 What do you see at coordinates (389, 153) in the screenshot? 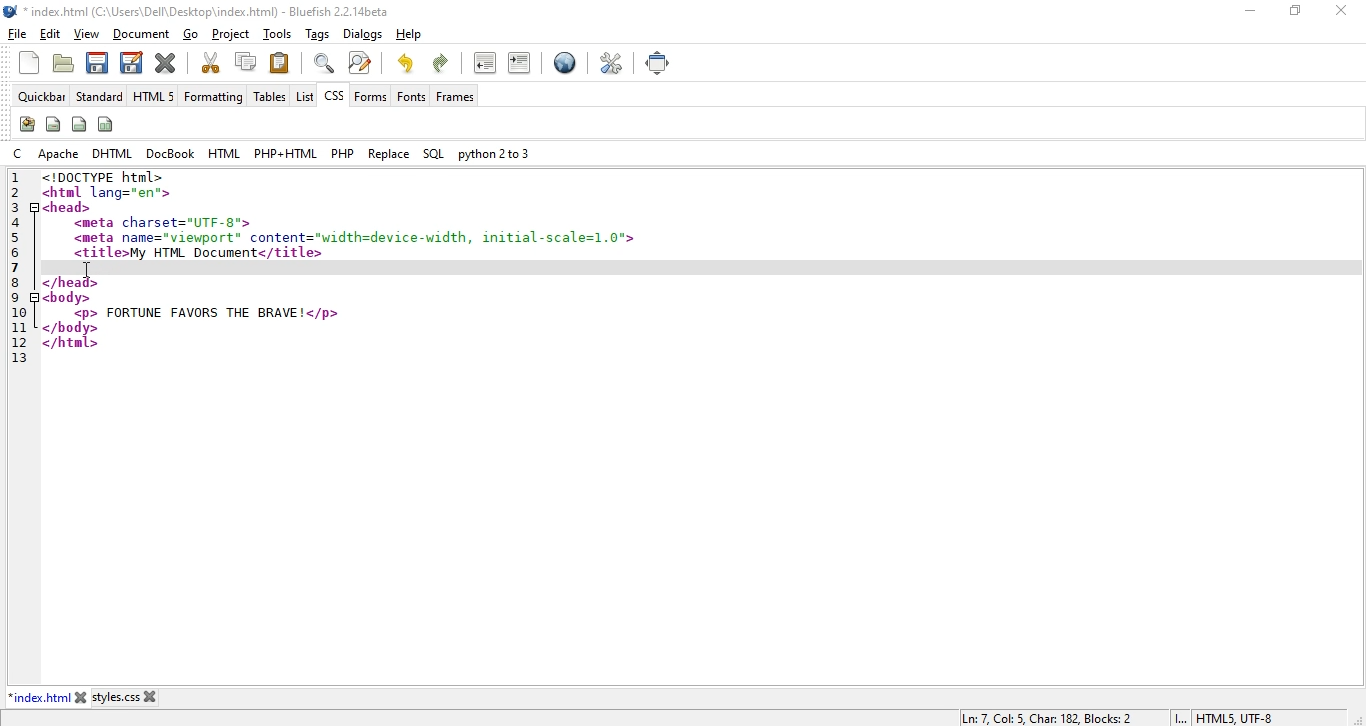
I see `replace` at bounding box center [389, 153].